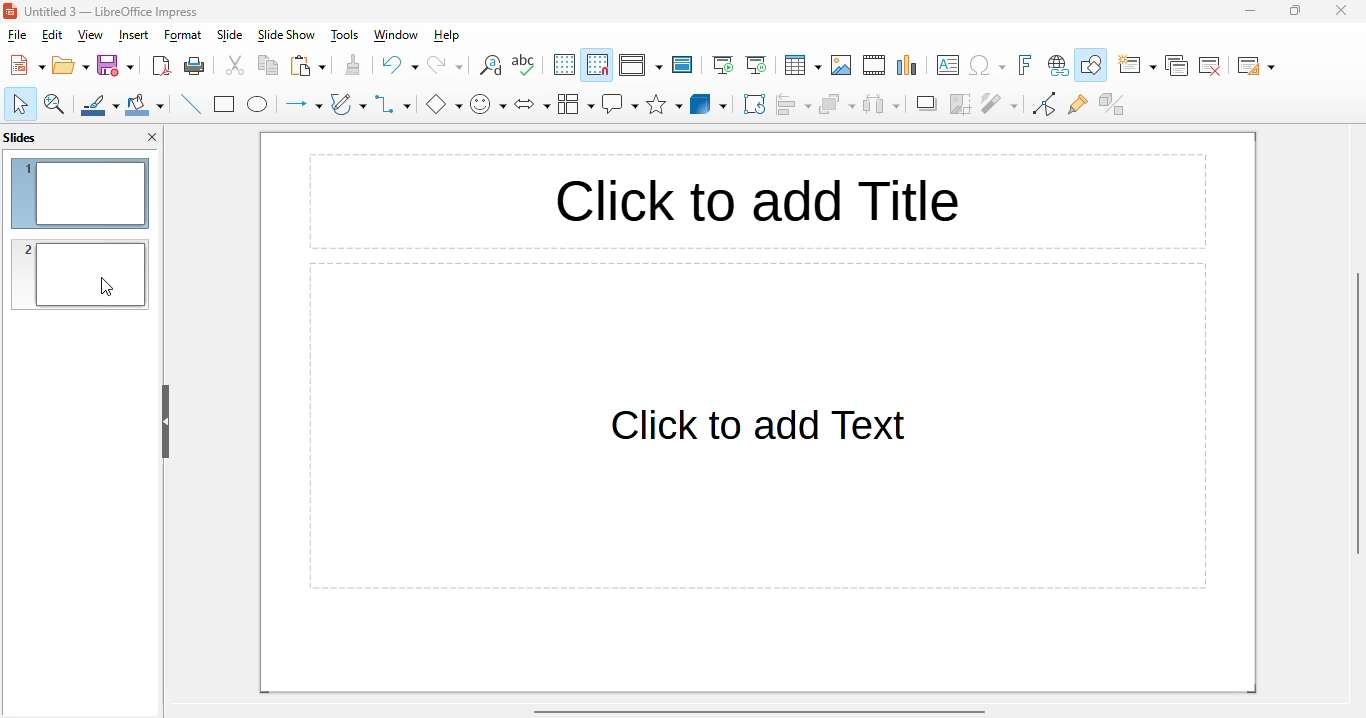 This screenshot has width=1366, height=718. Describe the element at coordinates (1342, 10) in the screenshot. I see `close` at that location.